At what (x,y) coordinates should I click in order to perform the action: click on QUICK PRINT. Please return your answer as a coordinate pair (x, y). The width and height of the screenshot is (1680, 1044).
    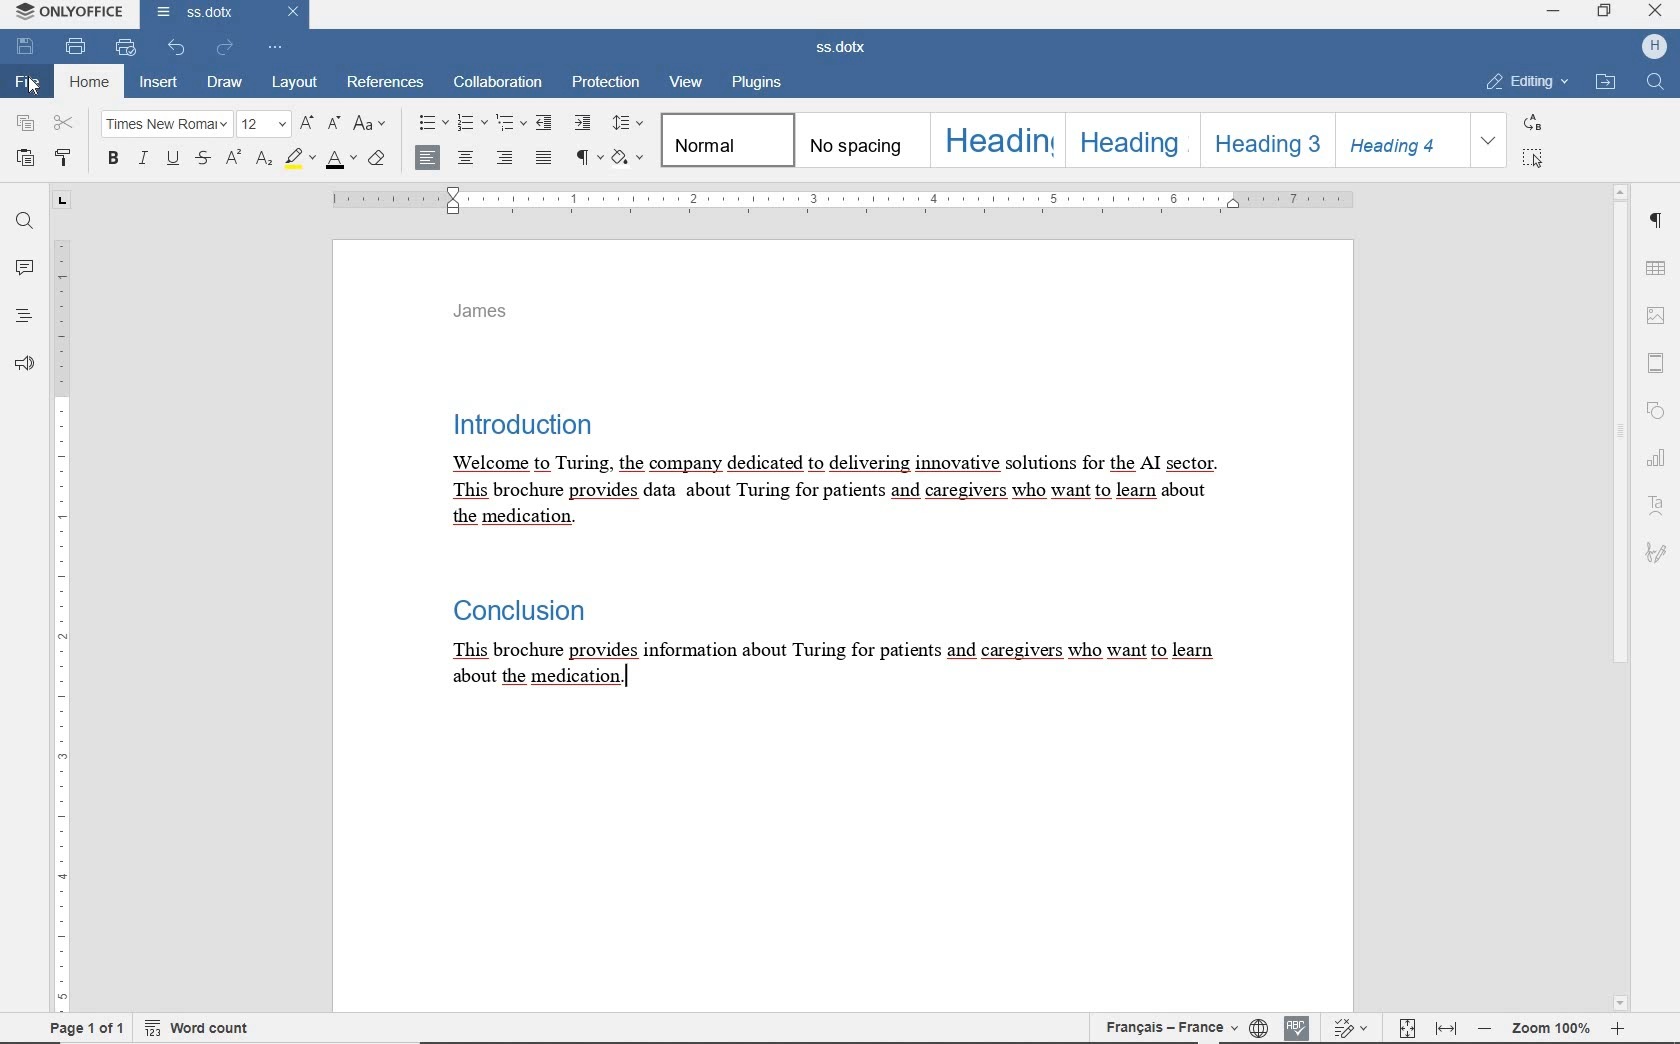
    Looking at the image, I should click on (125, 48).